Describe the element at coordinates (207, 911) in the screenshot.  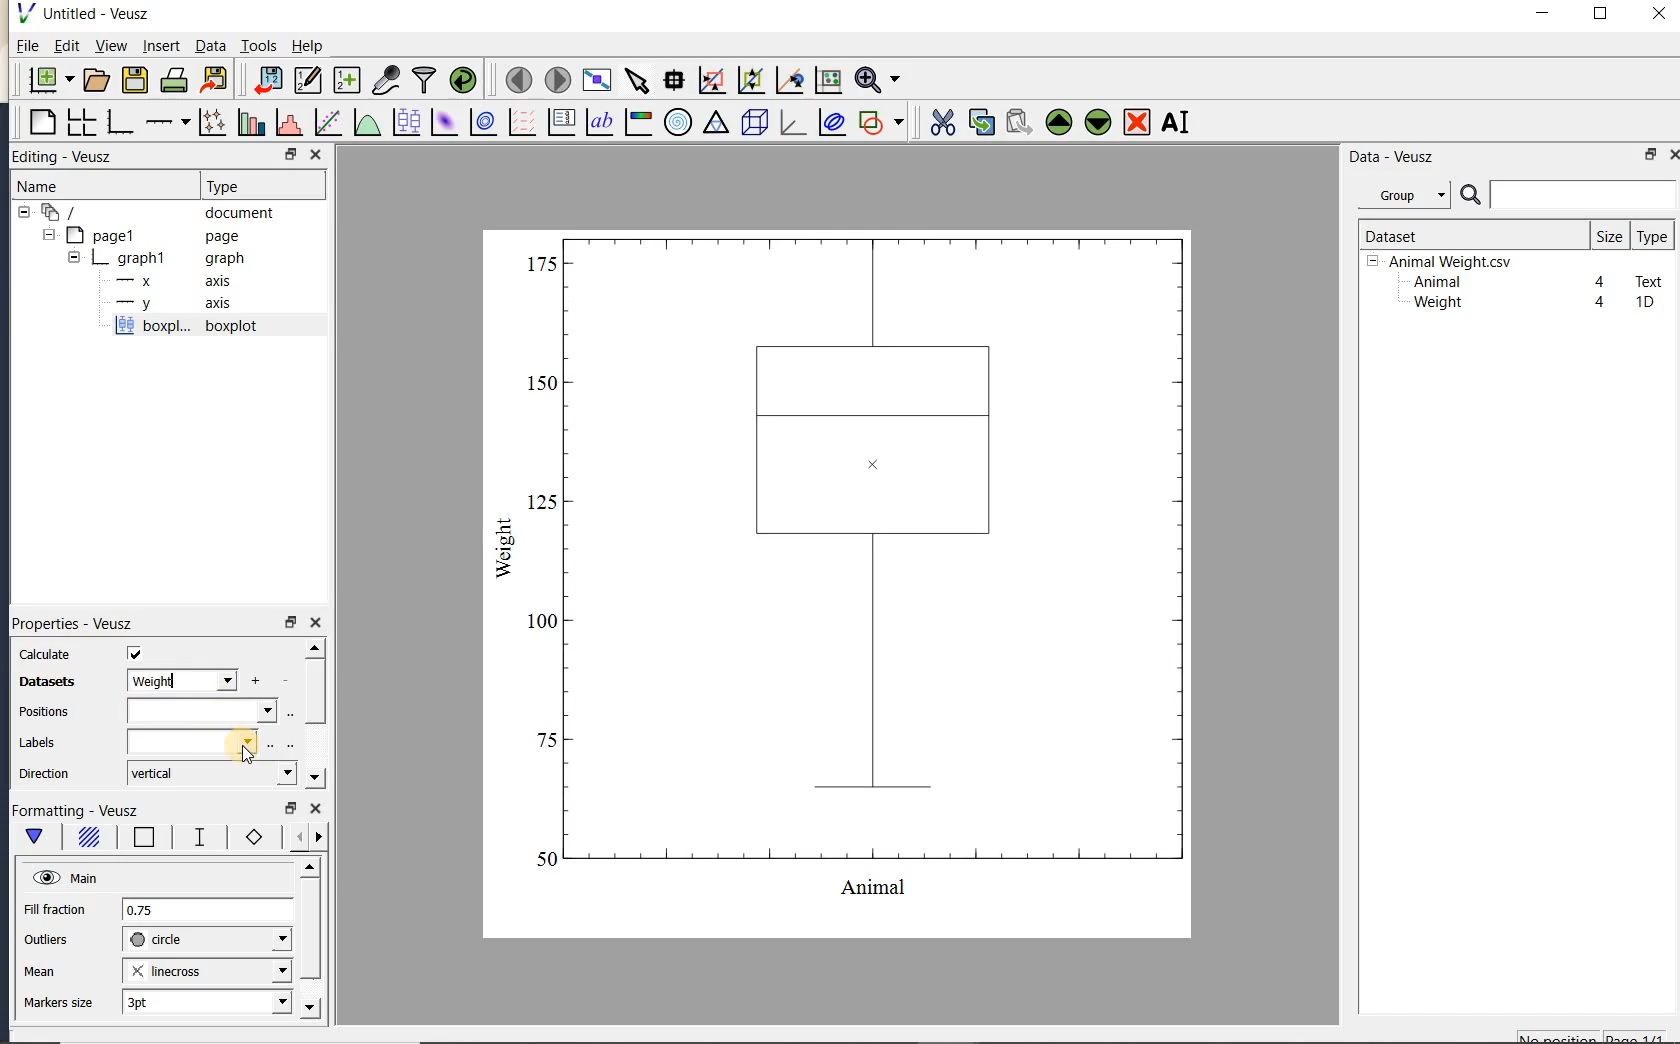
I see `0.75` at that location.